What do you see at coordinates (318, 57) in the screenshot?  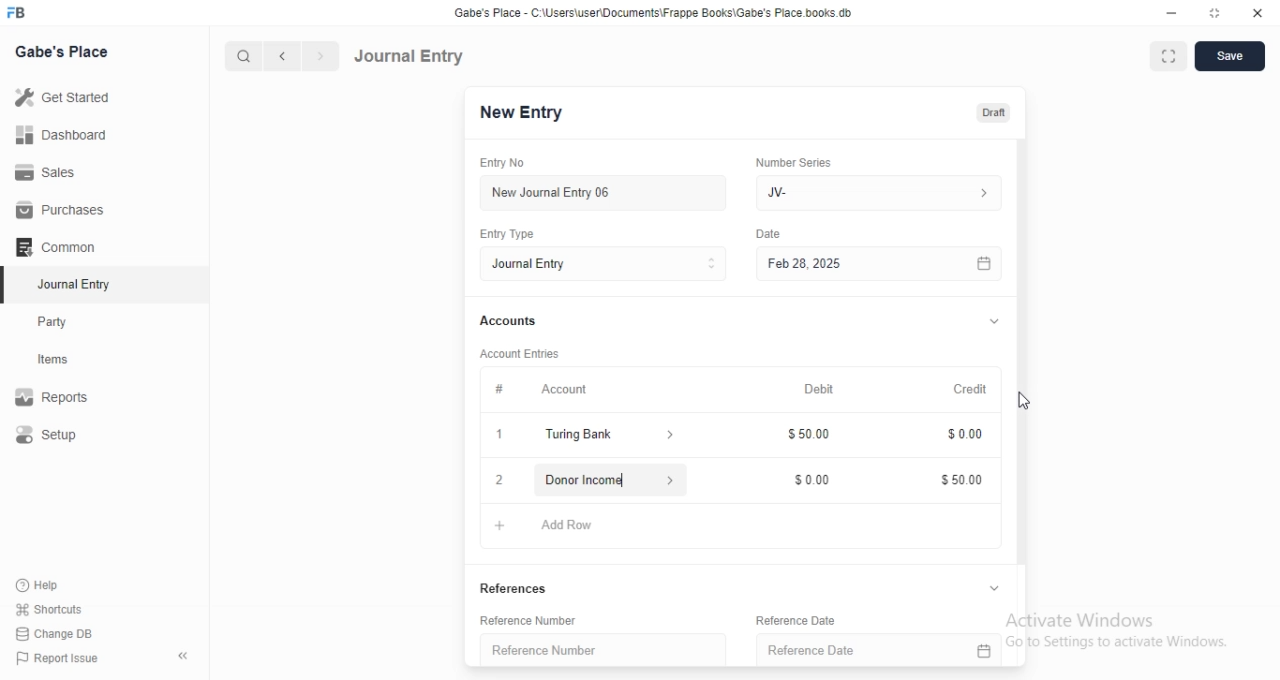 I see `next` at bounding box center [318, 57].